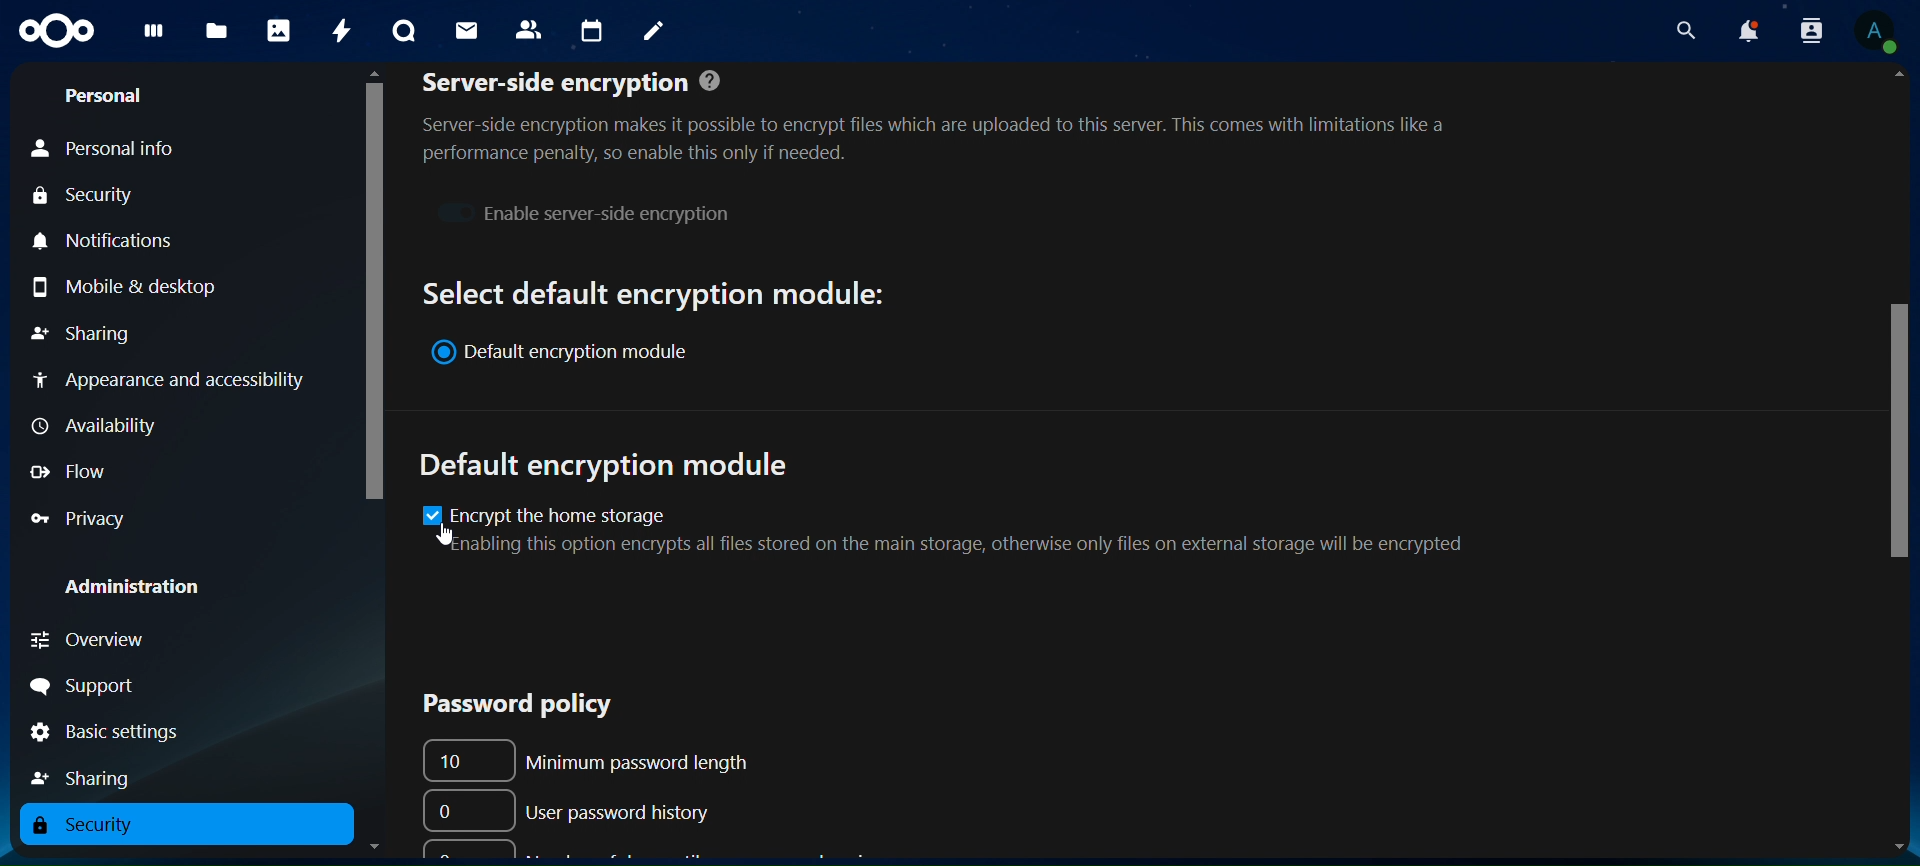  I want to click on encrypt the home storage, so click(968, 528).